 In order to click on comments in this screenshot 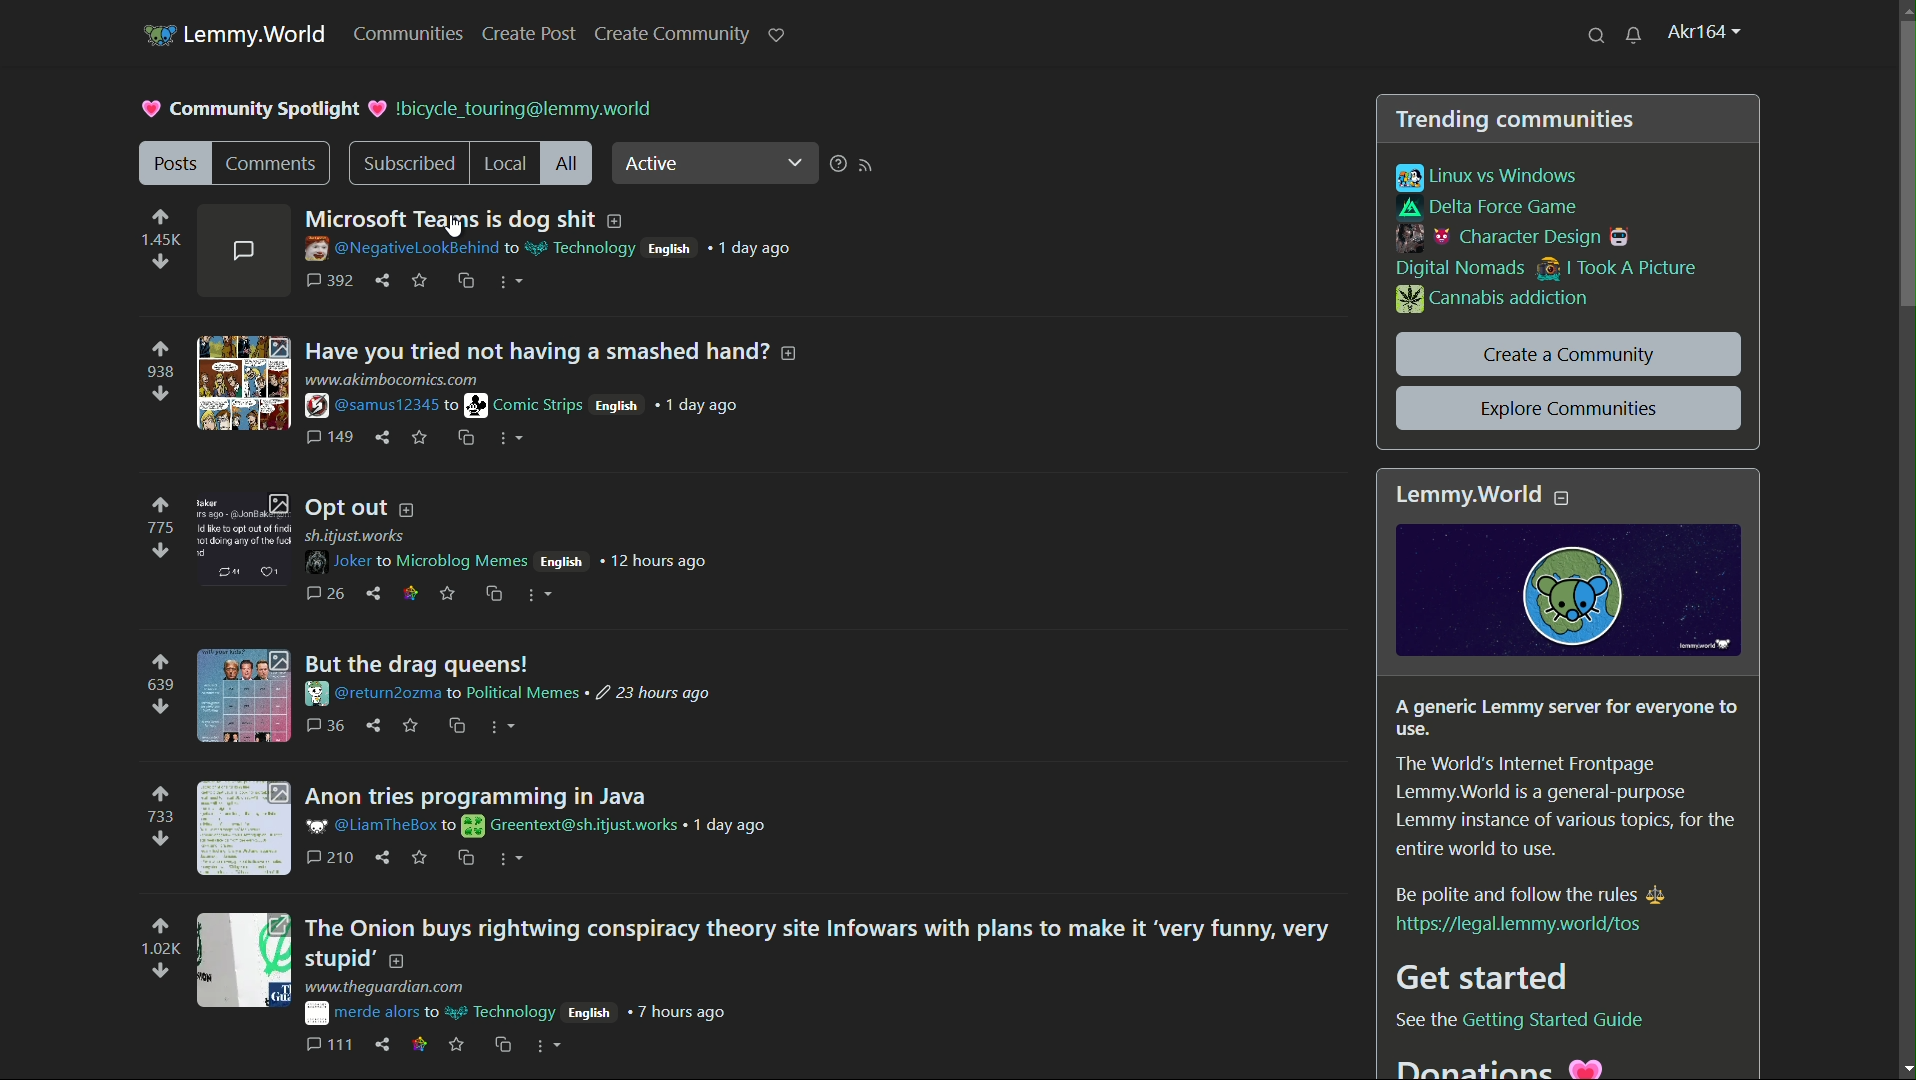, I will do `click(332, 855)`.